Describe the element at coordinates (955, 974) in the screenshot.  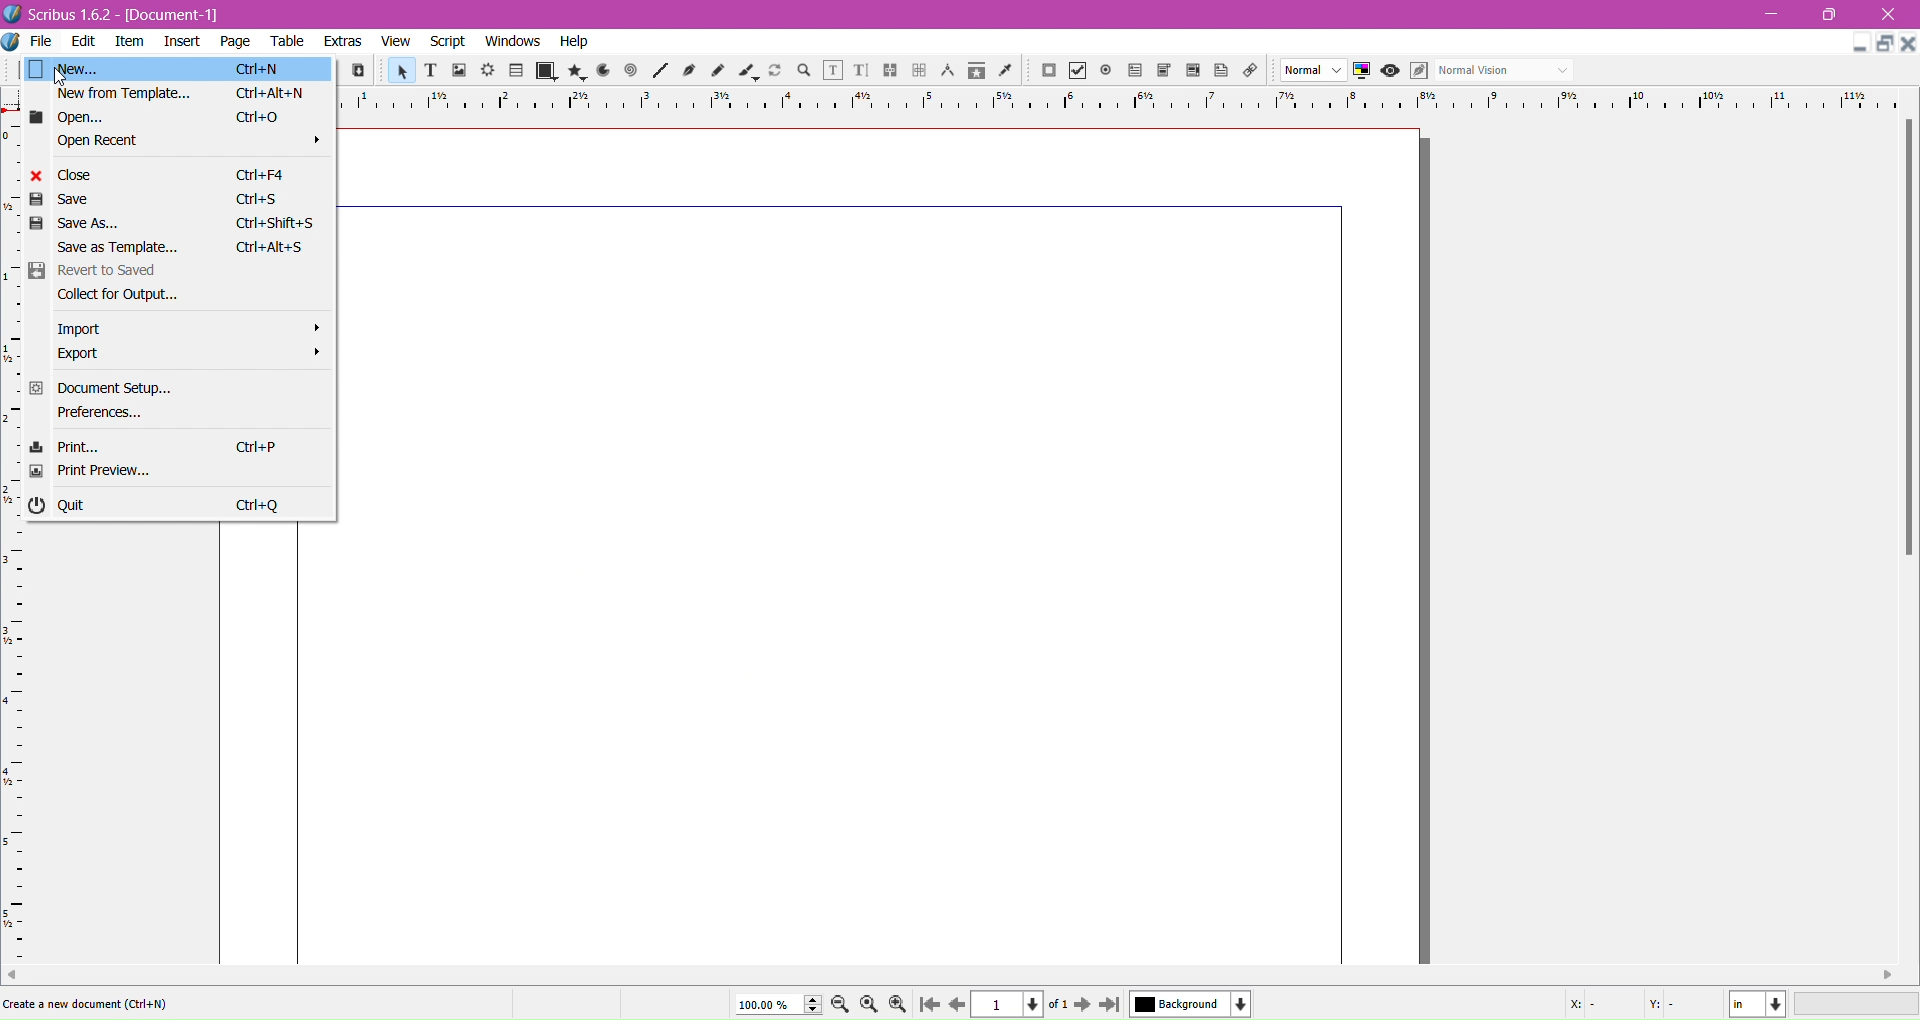
I see `vertical scroll bar` at that location.